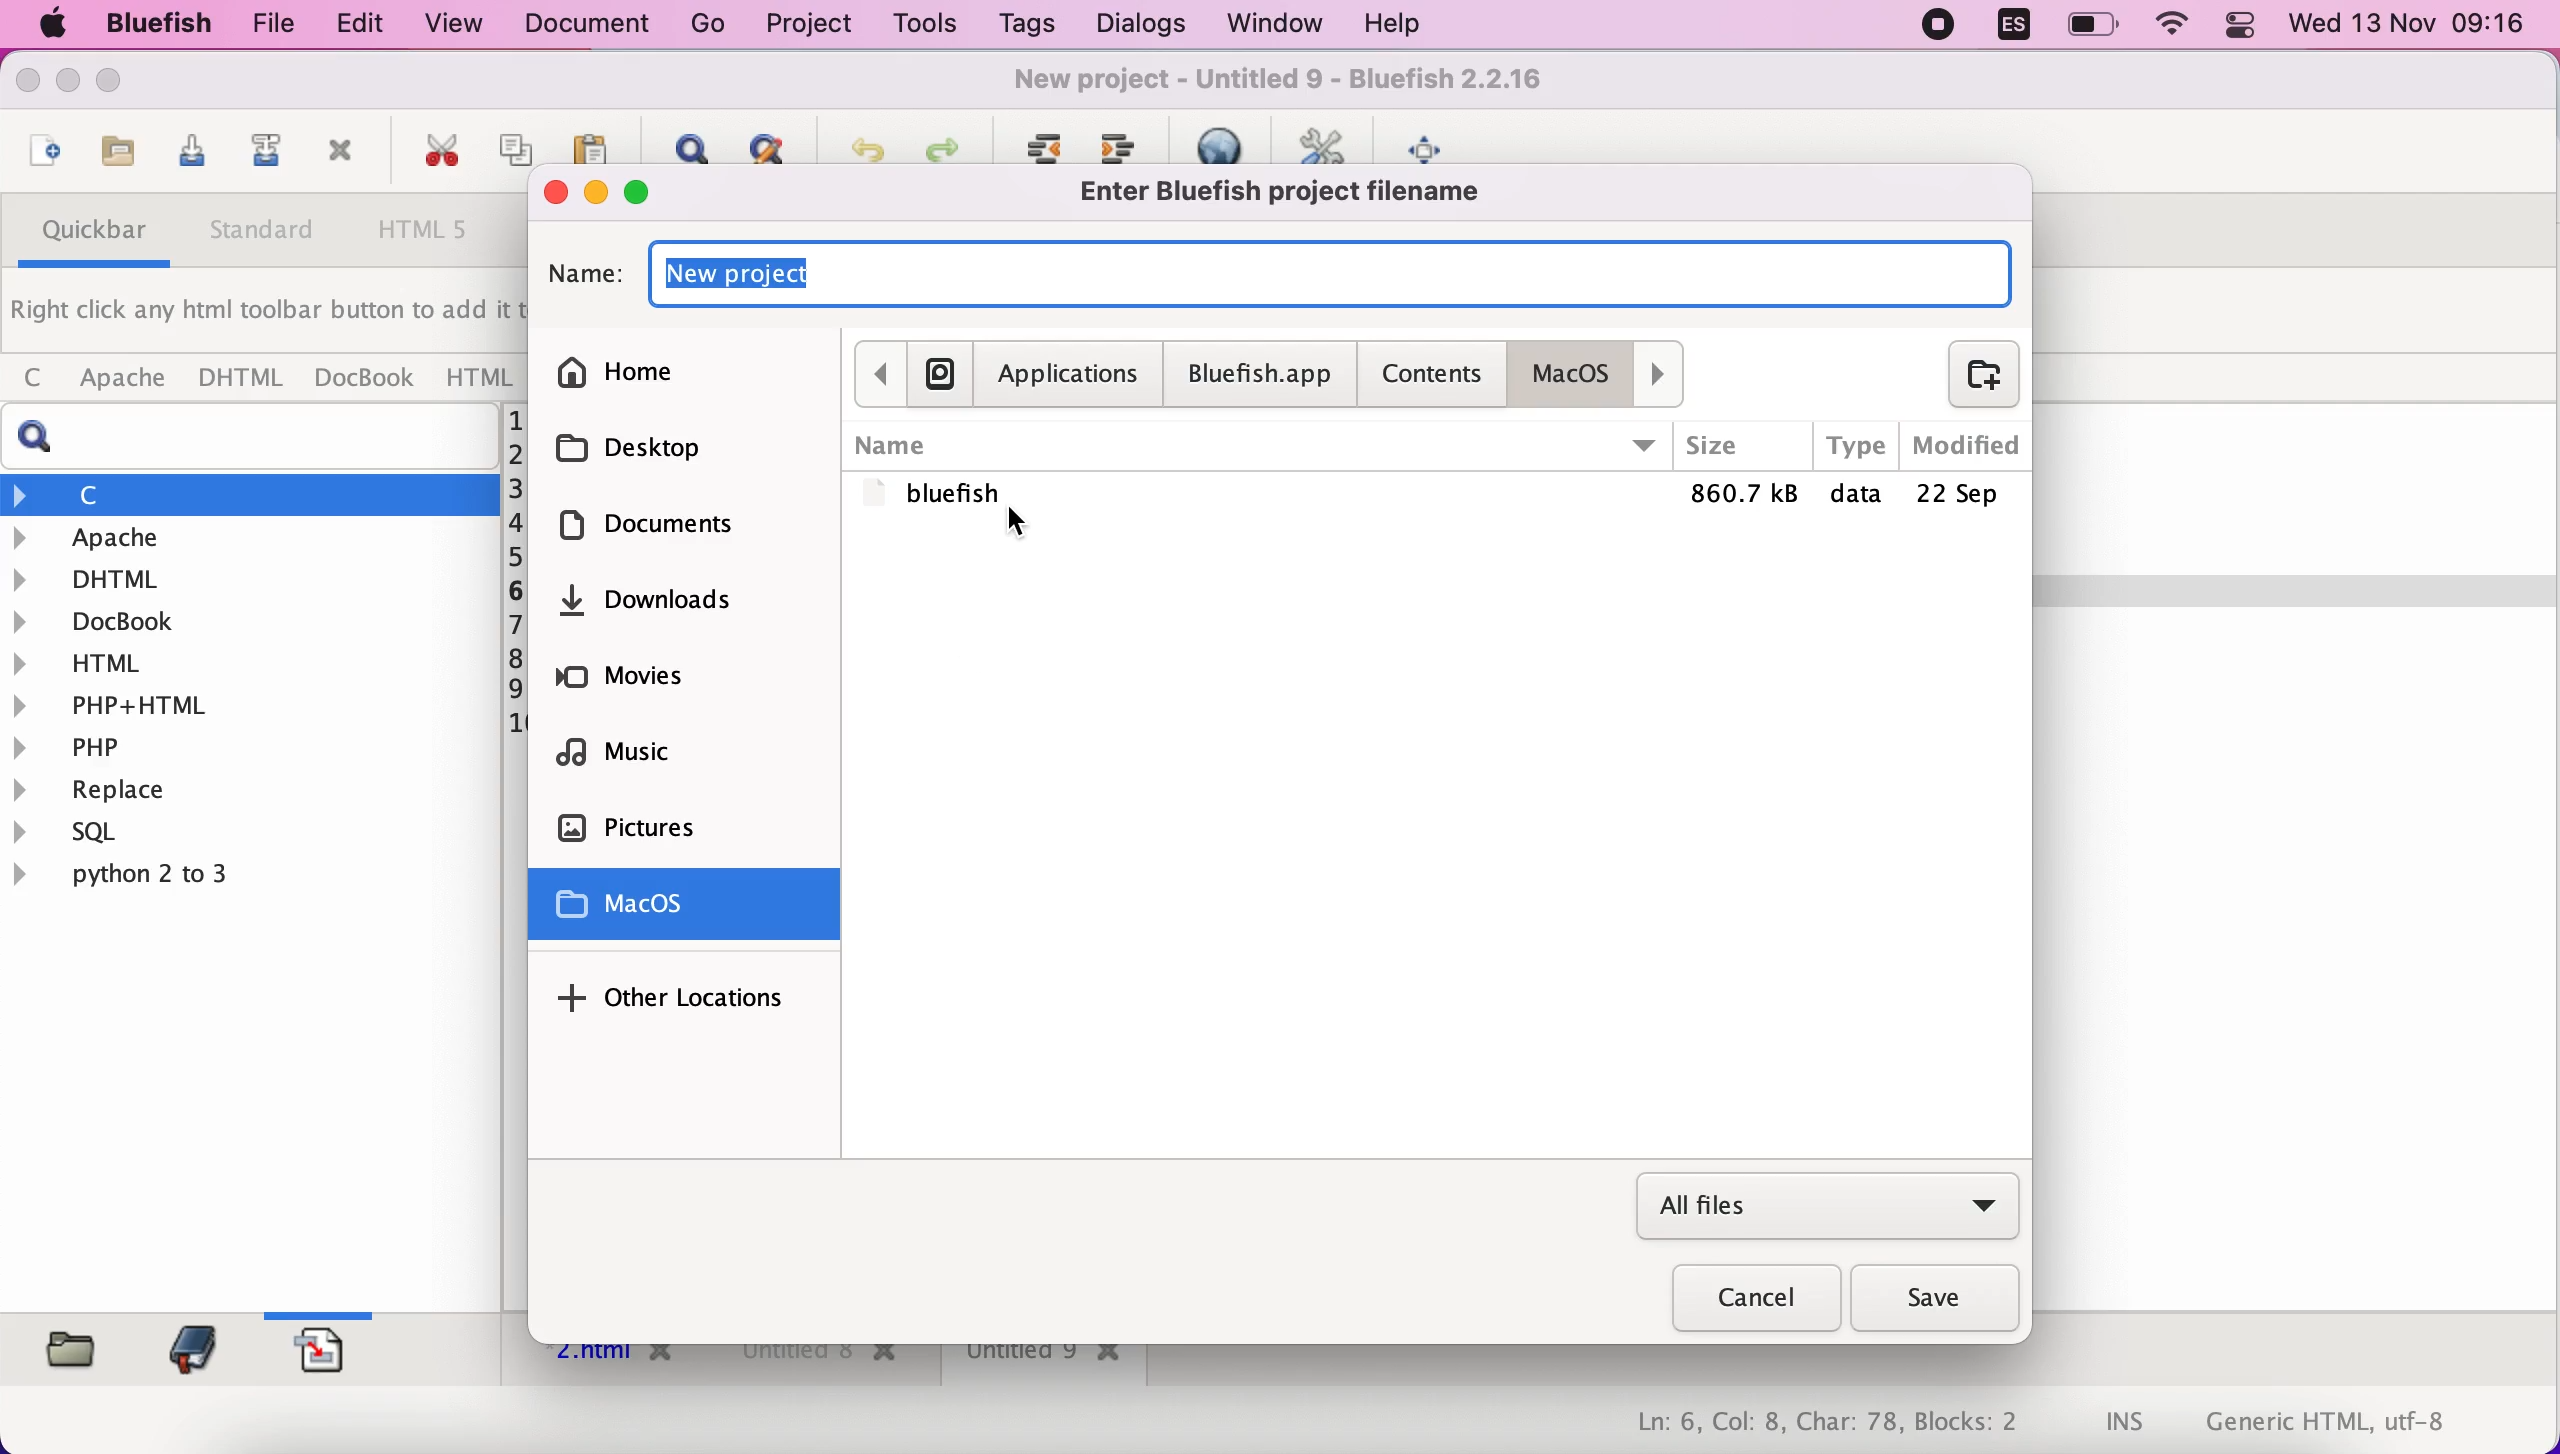 The width and height of the screenshot is (2560, 1454). I want to click on dhtml, so click(243, 379).